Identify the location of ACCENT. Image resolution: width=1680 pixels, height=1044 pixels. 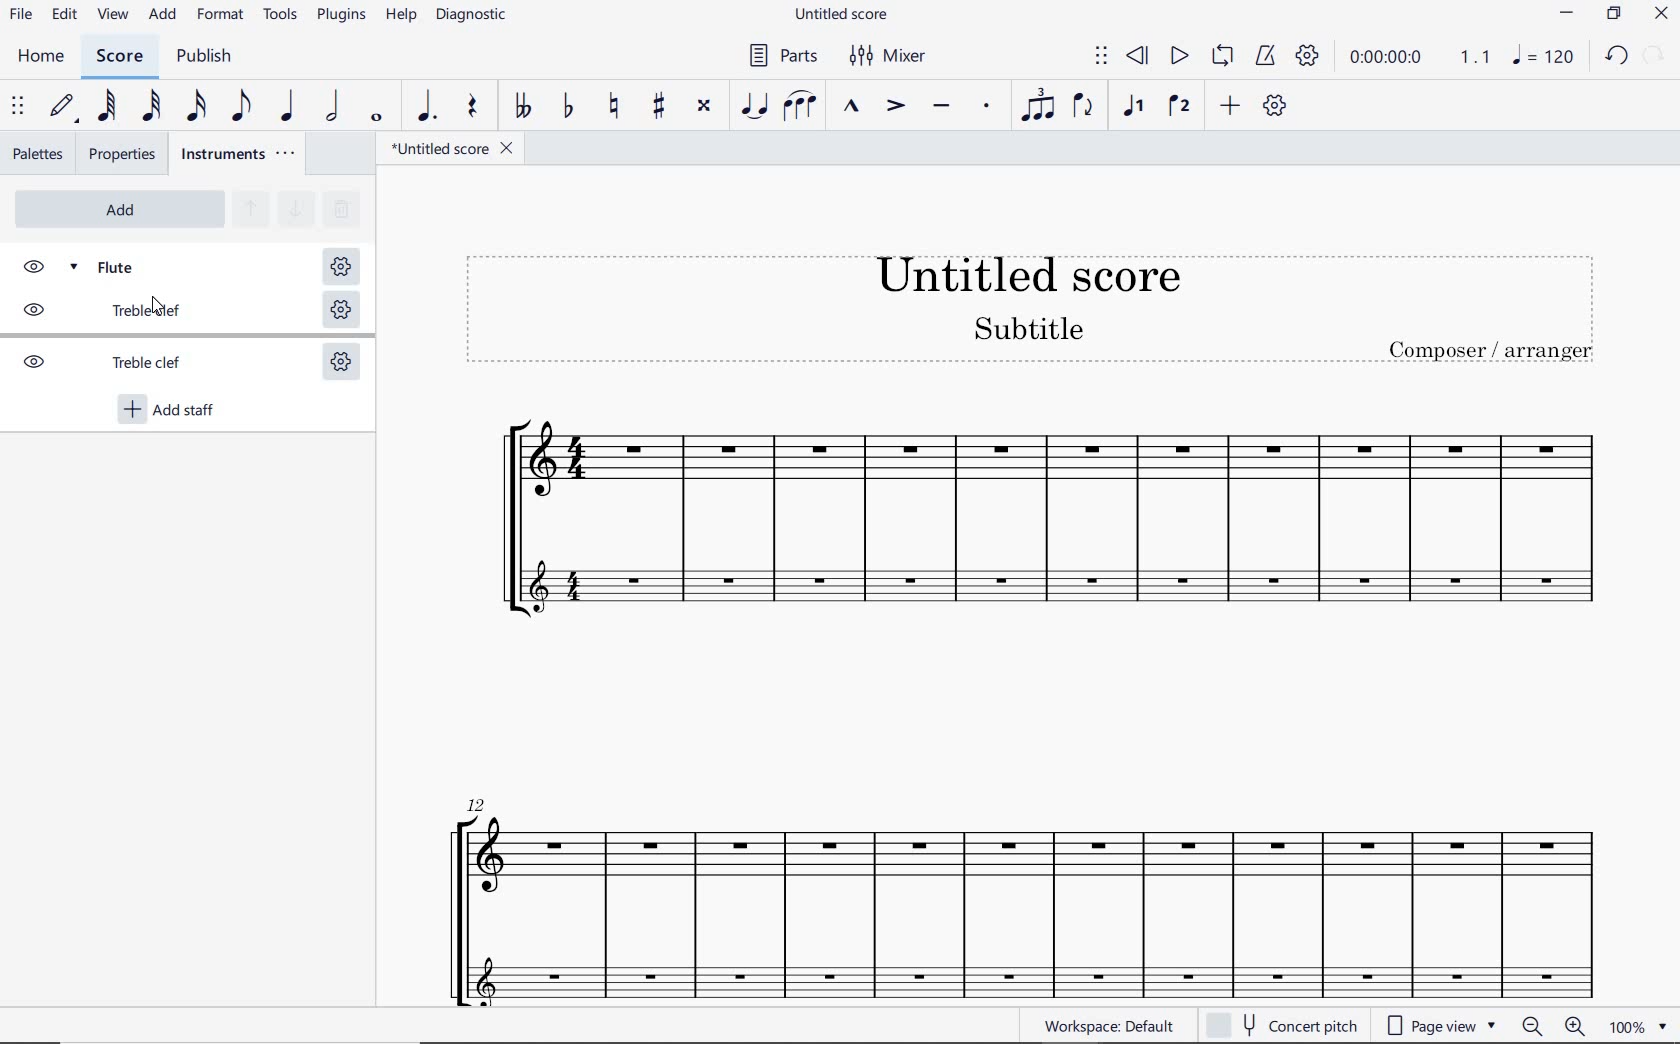
(894, 107).